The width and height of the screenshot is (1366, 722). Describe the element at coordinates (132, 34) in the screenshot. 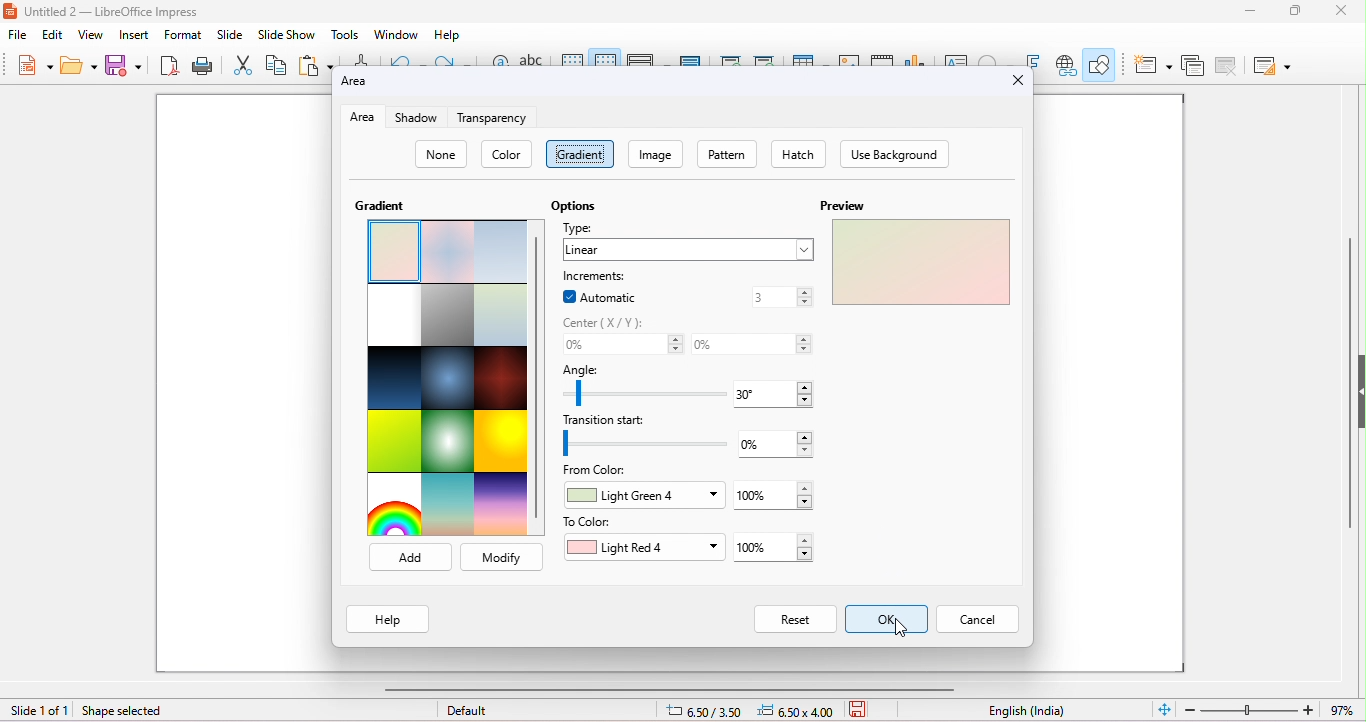

I see `insert` at that location.